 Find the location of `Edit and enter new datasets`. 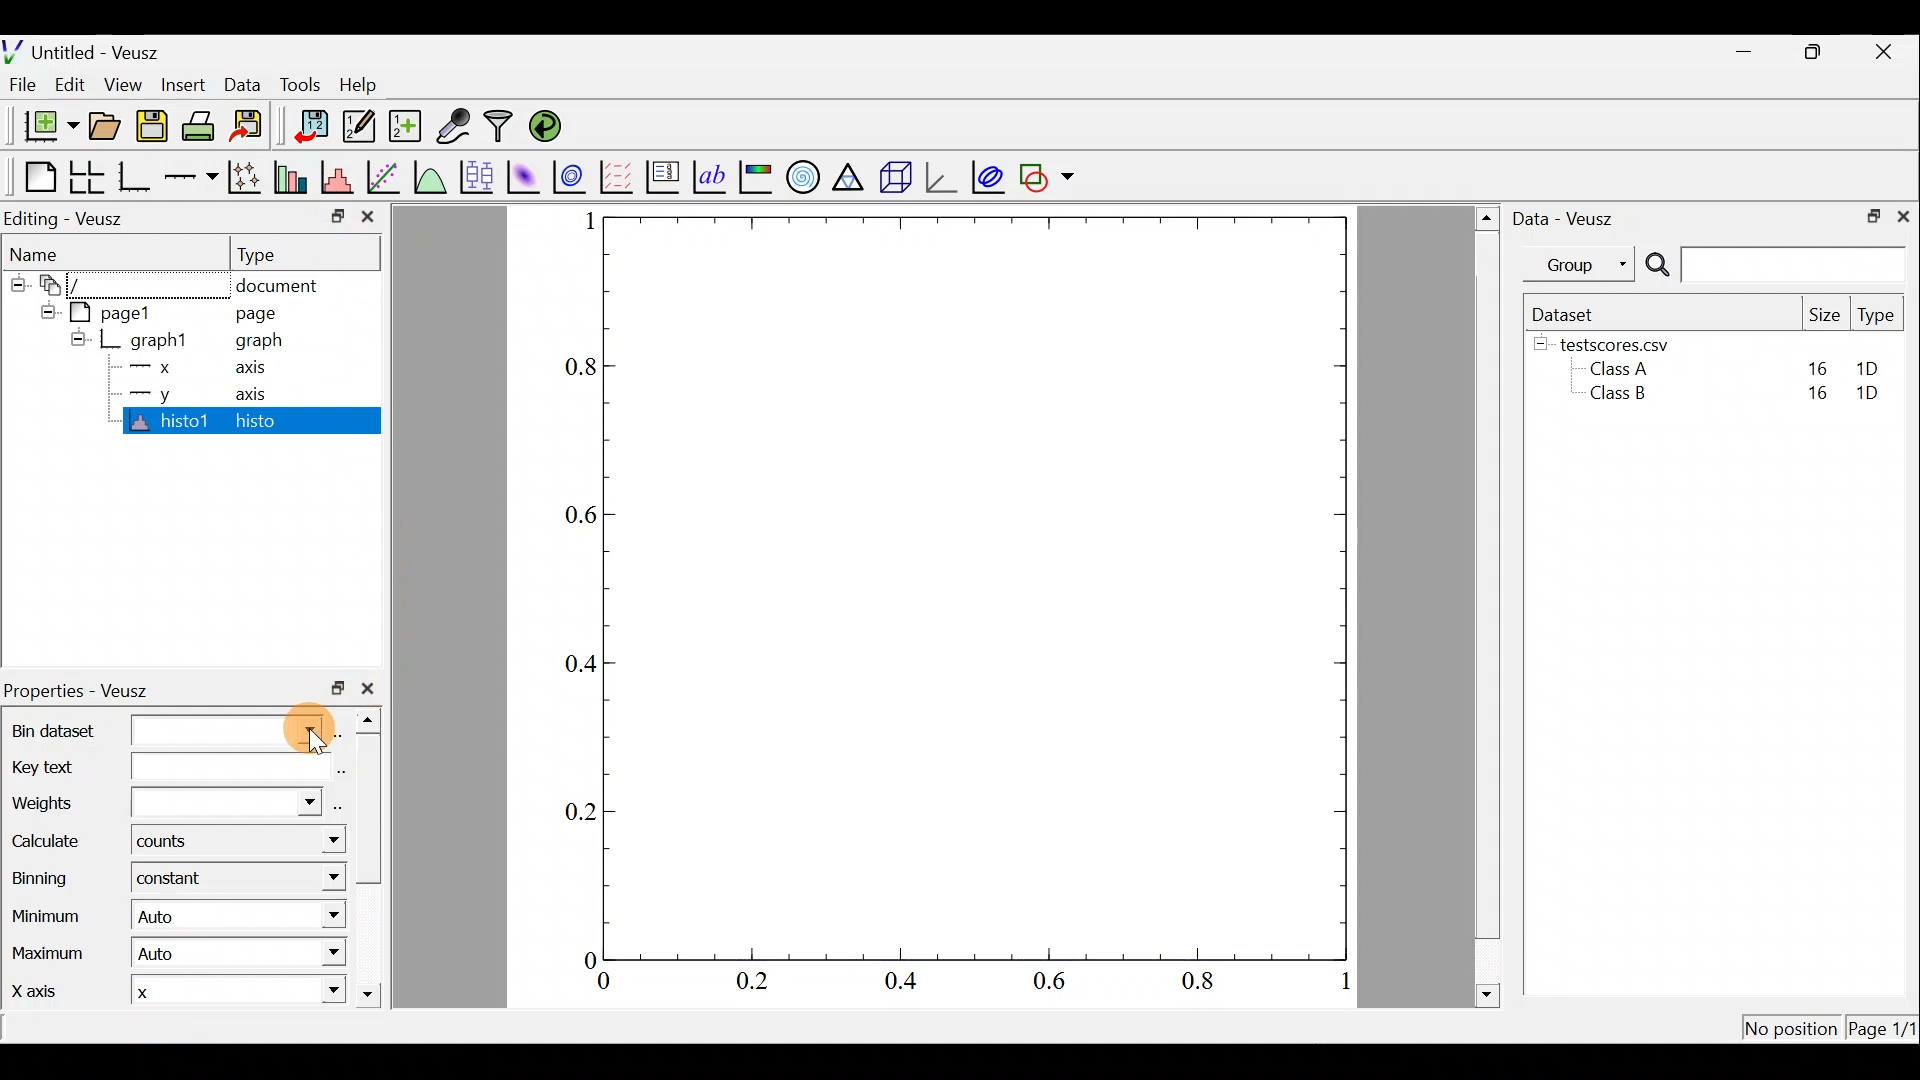

Edit and enter new datasets is located at coordinates (355, 127).